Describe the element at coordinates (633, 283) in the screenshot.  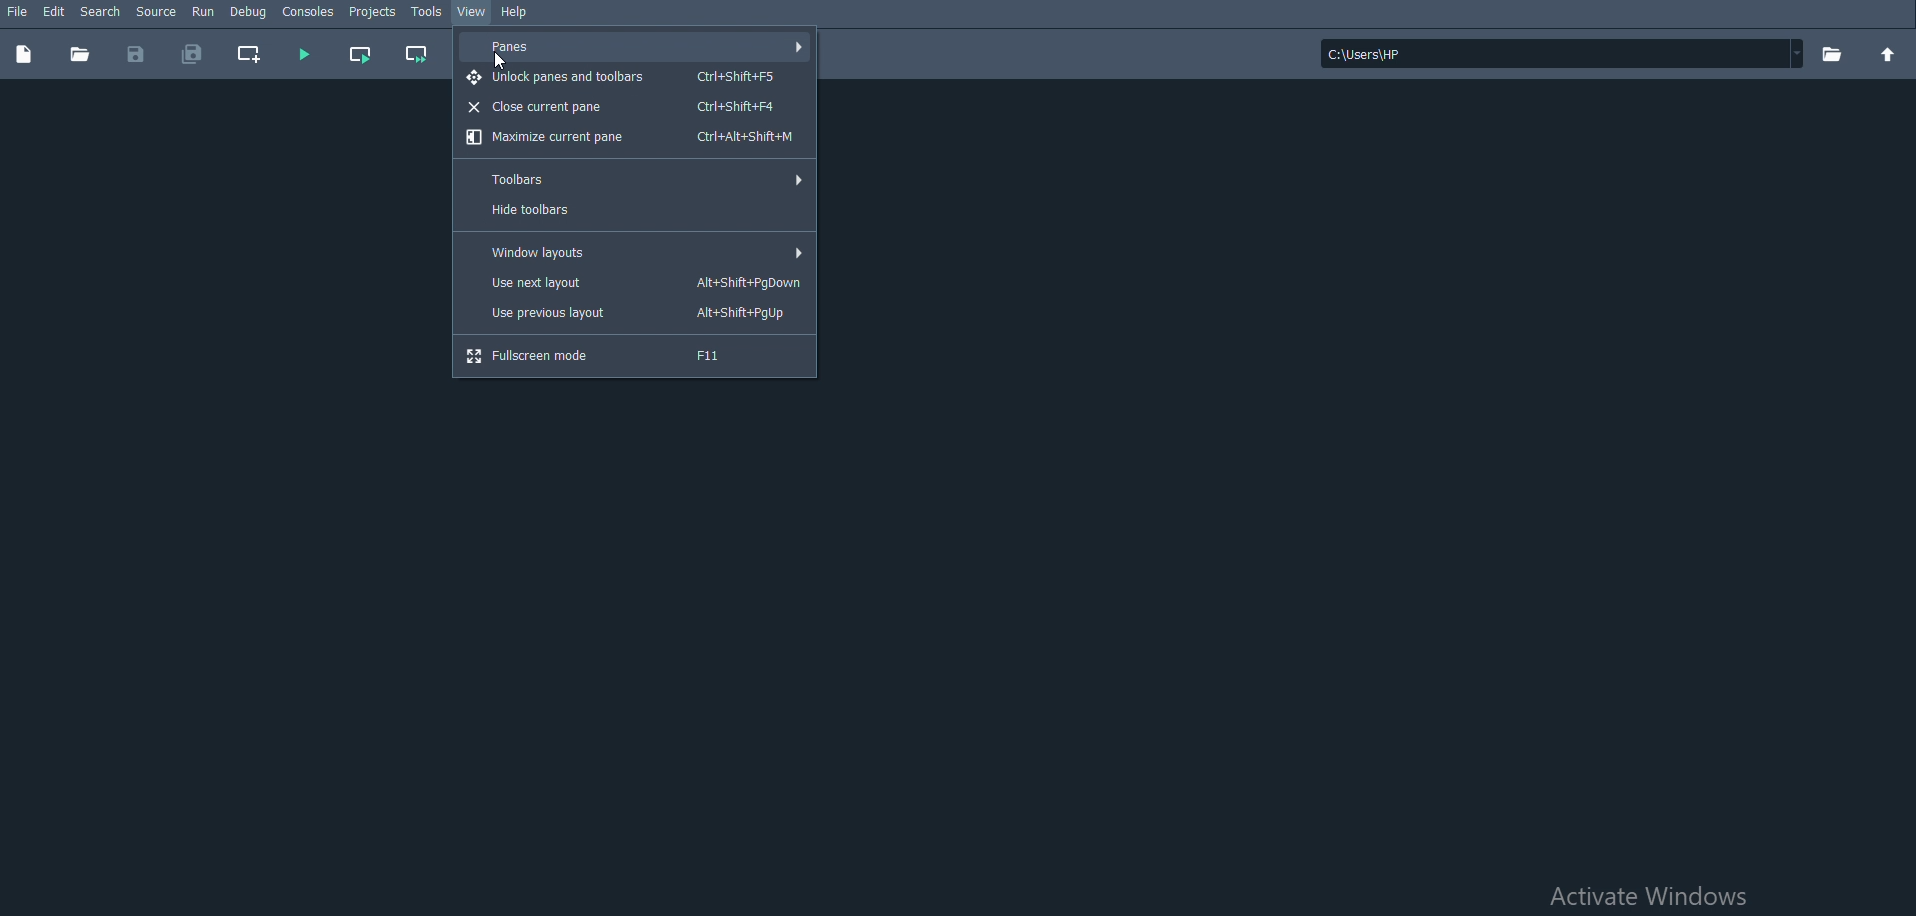
I see `Use next layout` at that location.